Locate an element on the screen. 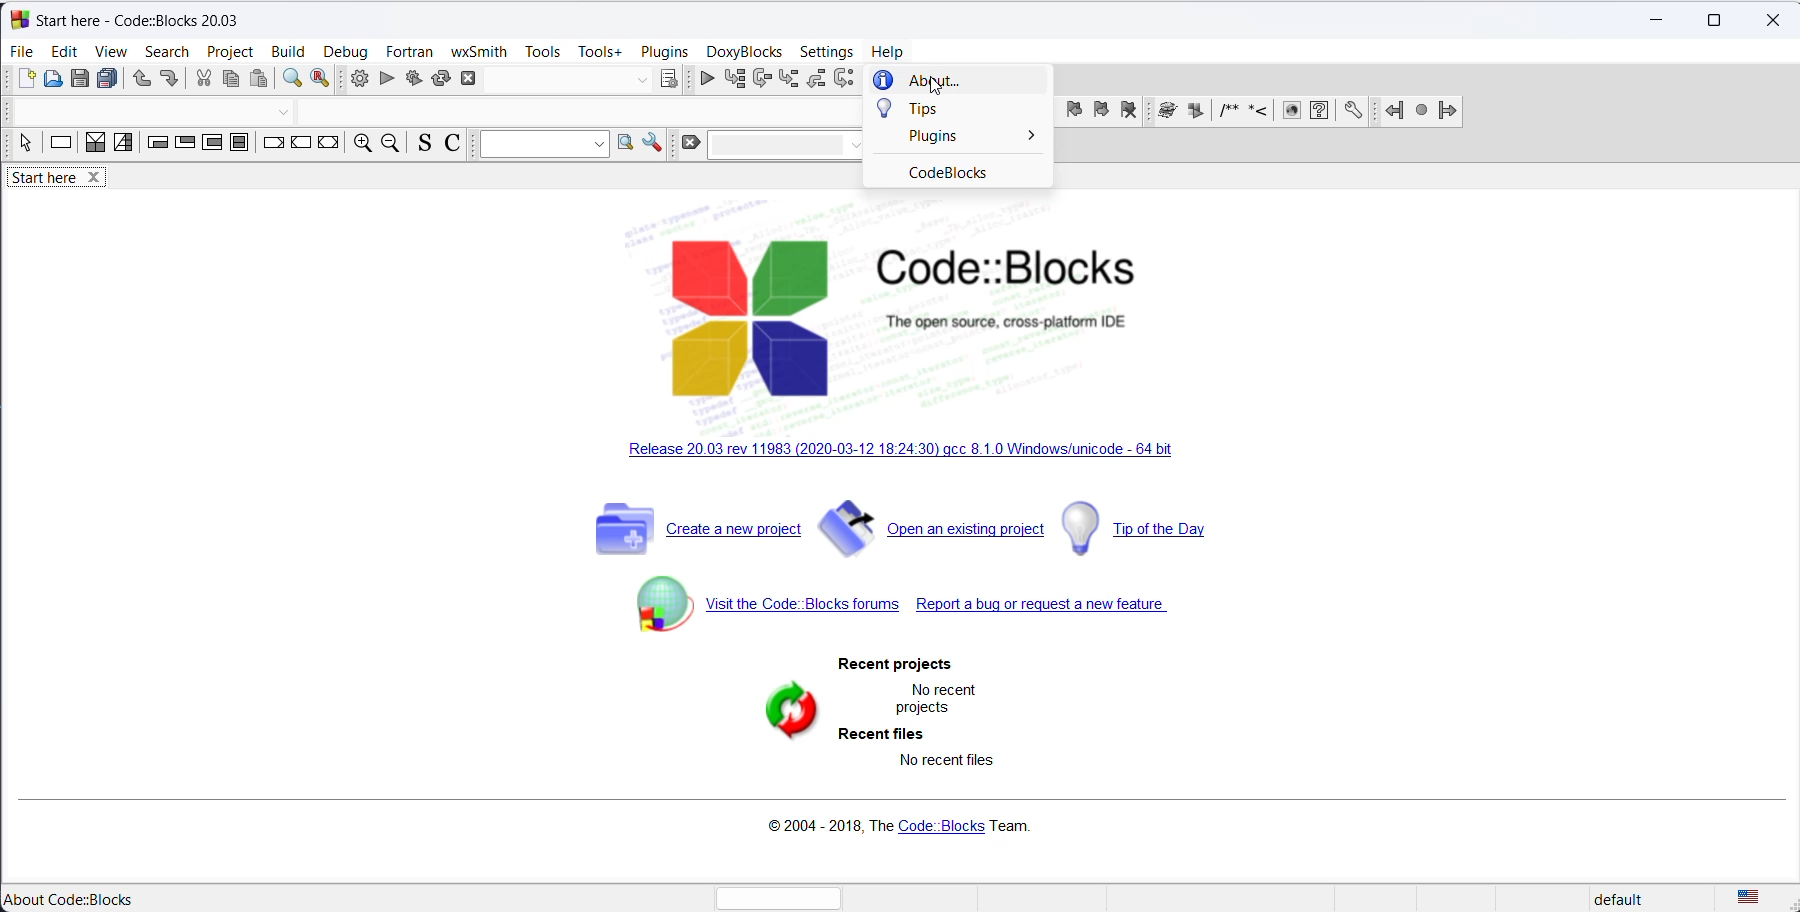 Image resolution: width=1800 pixels, height=912 pixels. edit is located at coordinates (65, 50).